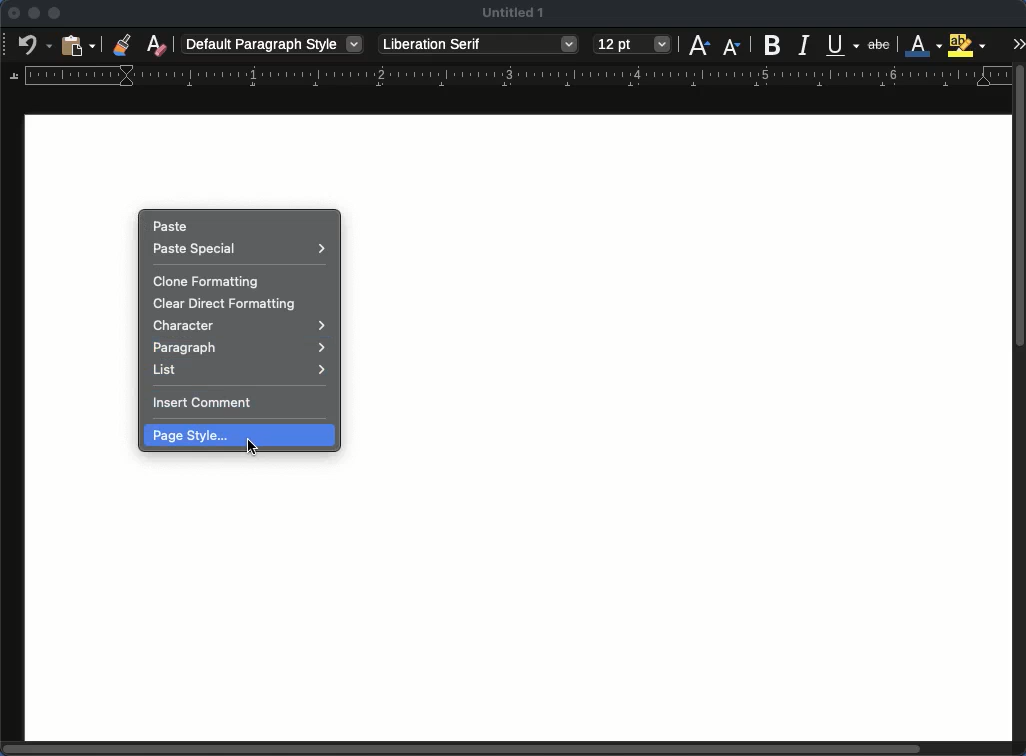  What do you see at coordinates (842, 42) in the screenshot?
I see `underline` at bounding box center [842, 42].